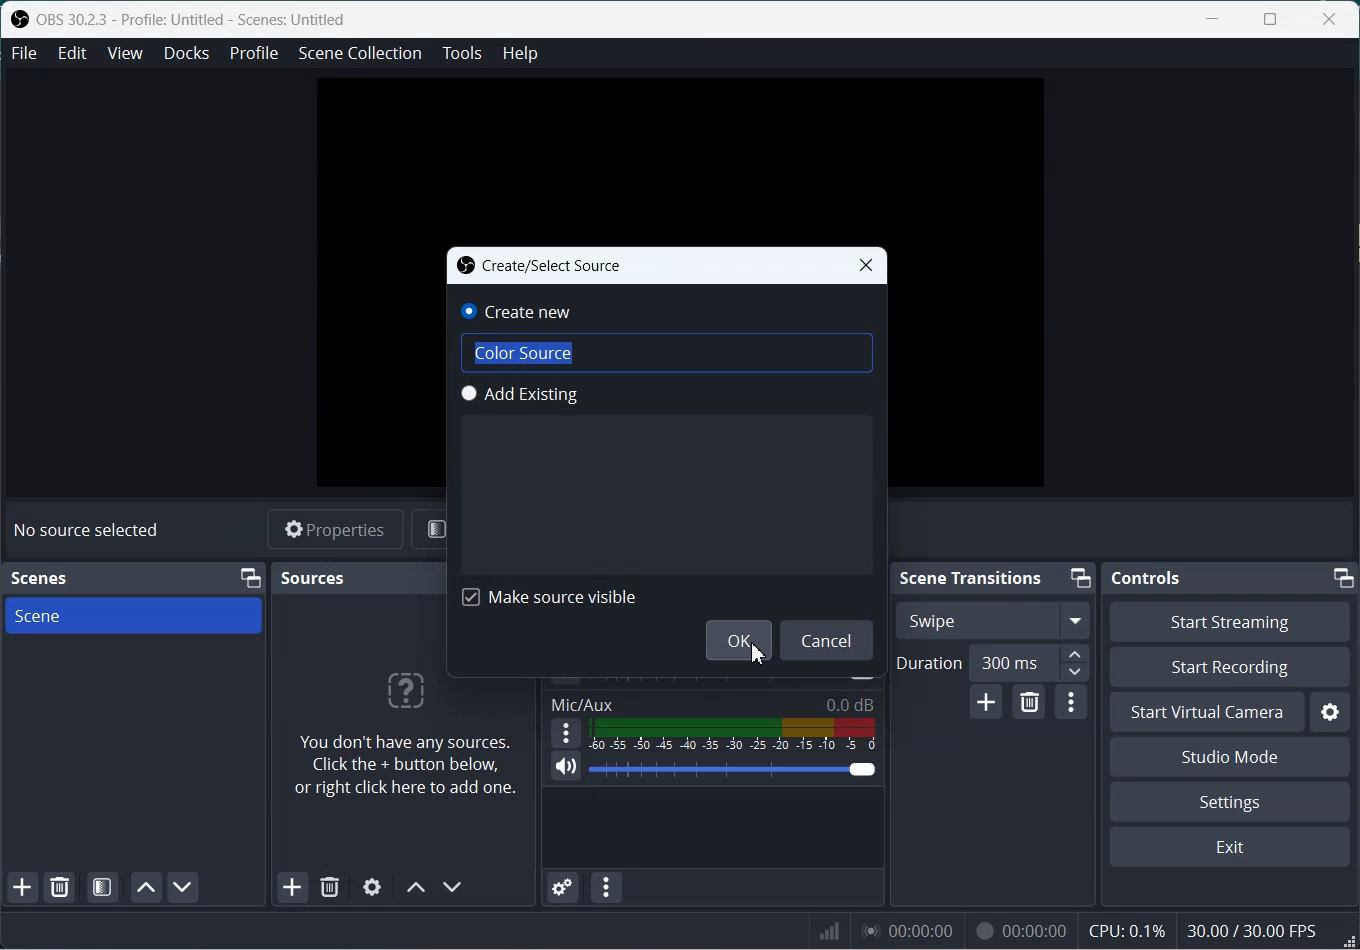 The height and width of the screenshot is (950, 1360). What do you see at coordinates (183, 887) in the screenshot?
I see `Move scene Down` at bounding box center [183, 887].